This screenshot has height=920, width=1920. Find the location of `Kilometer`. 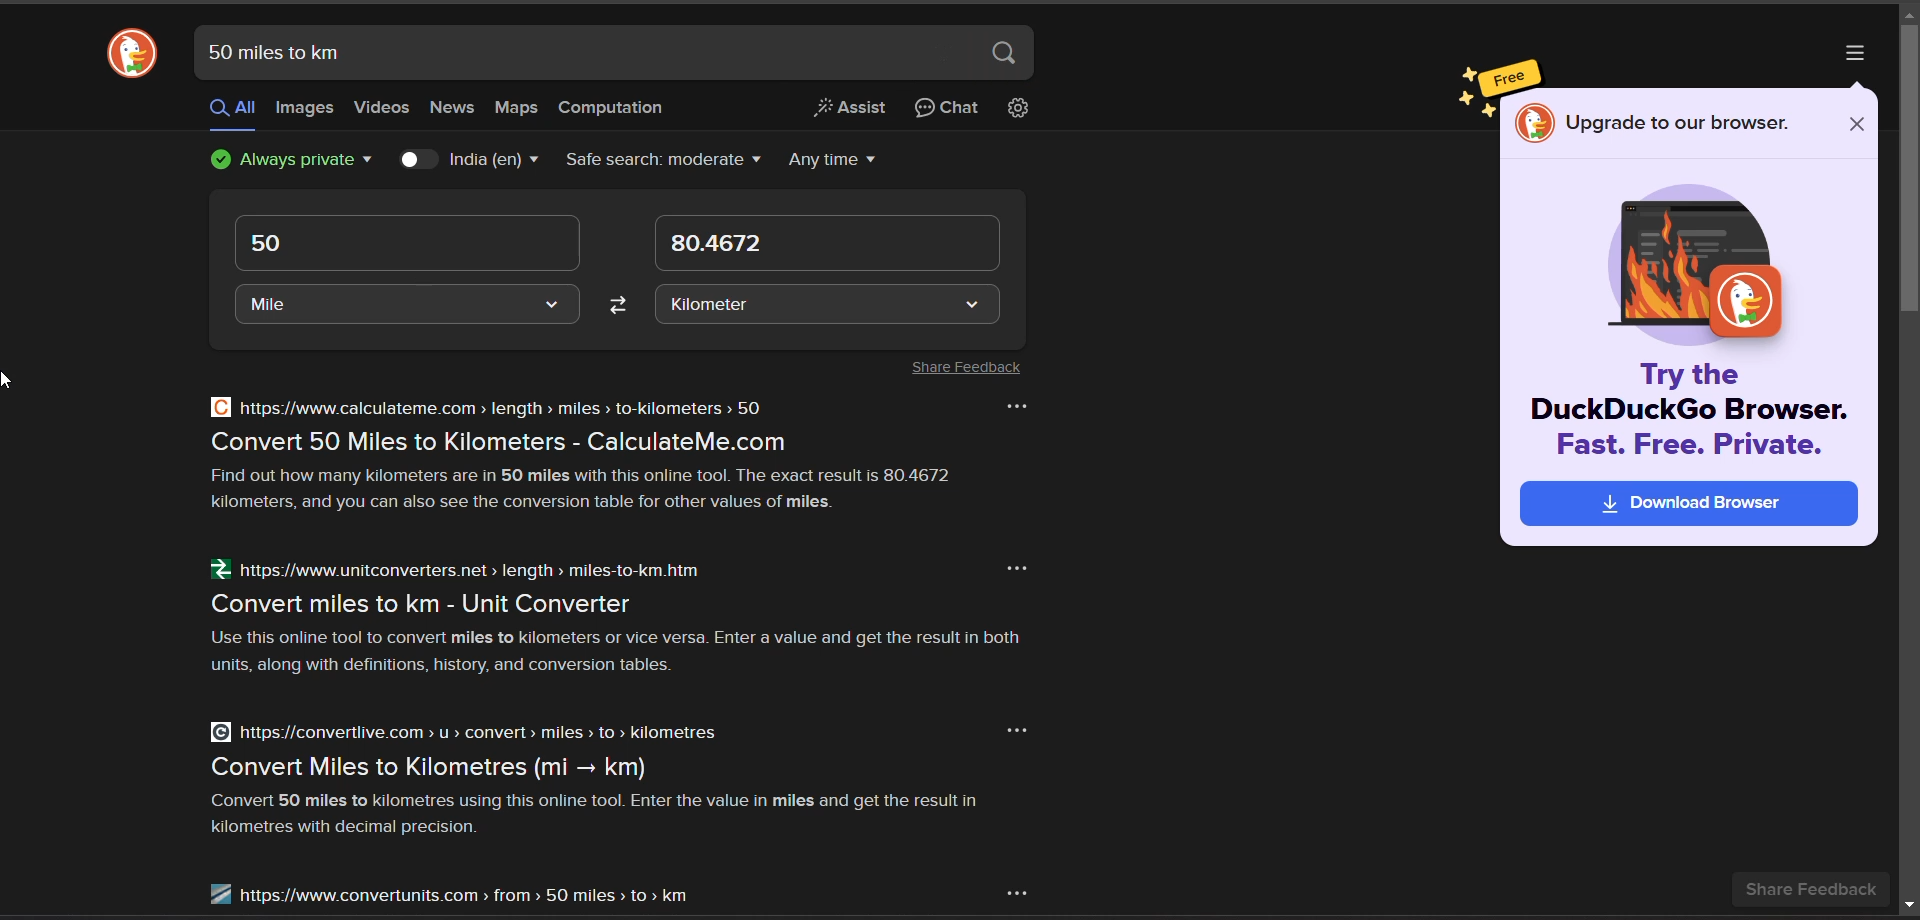

Kilometer is located at coordinates (709, 305).